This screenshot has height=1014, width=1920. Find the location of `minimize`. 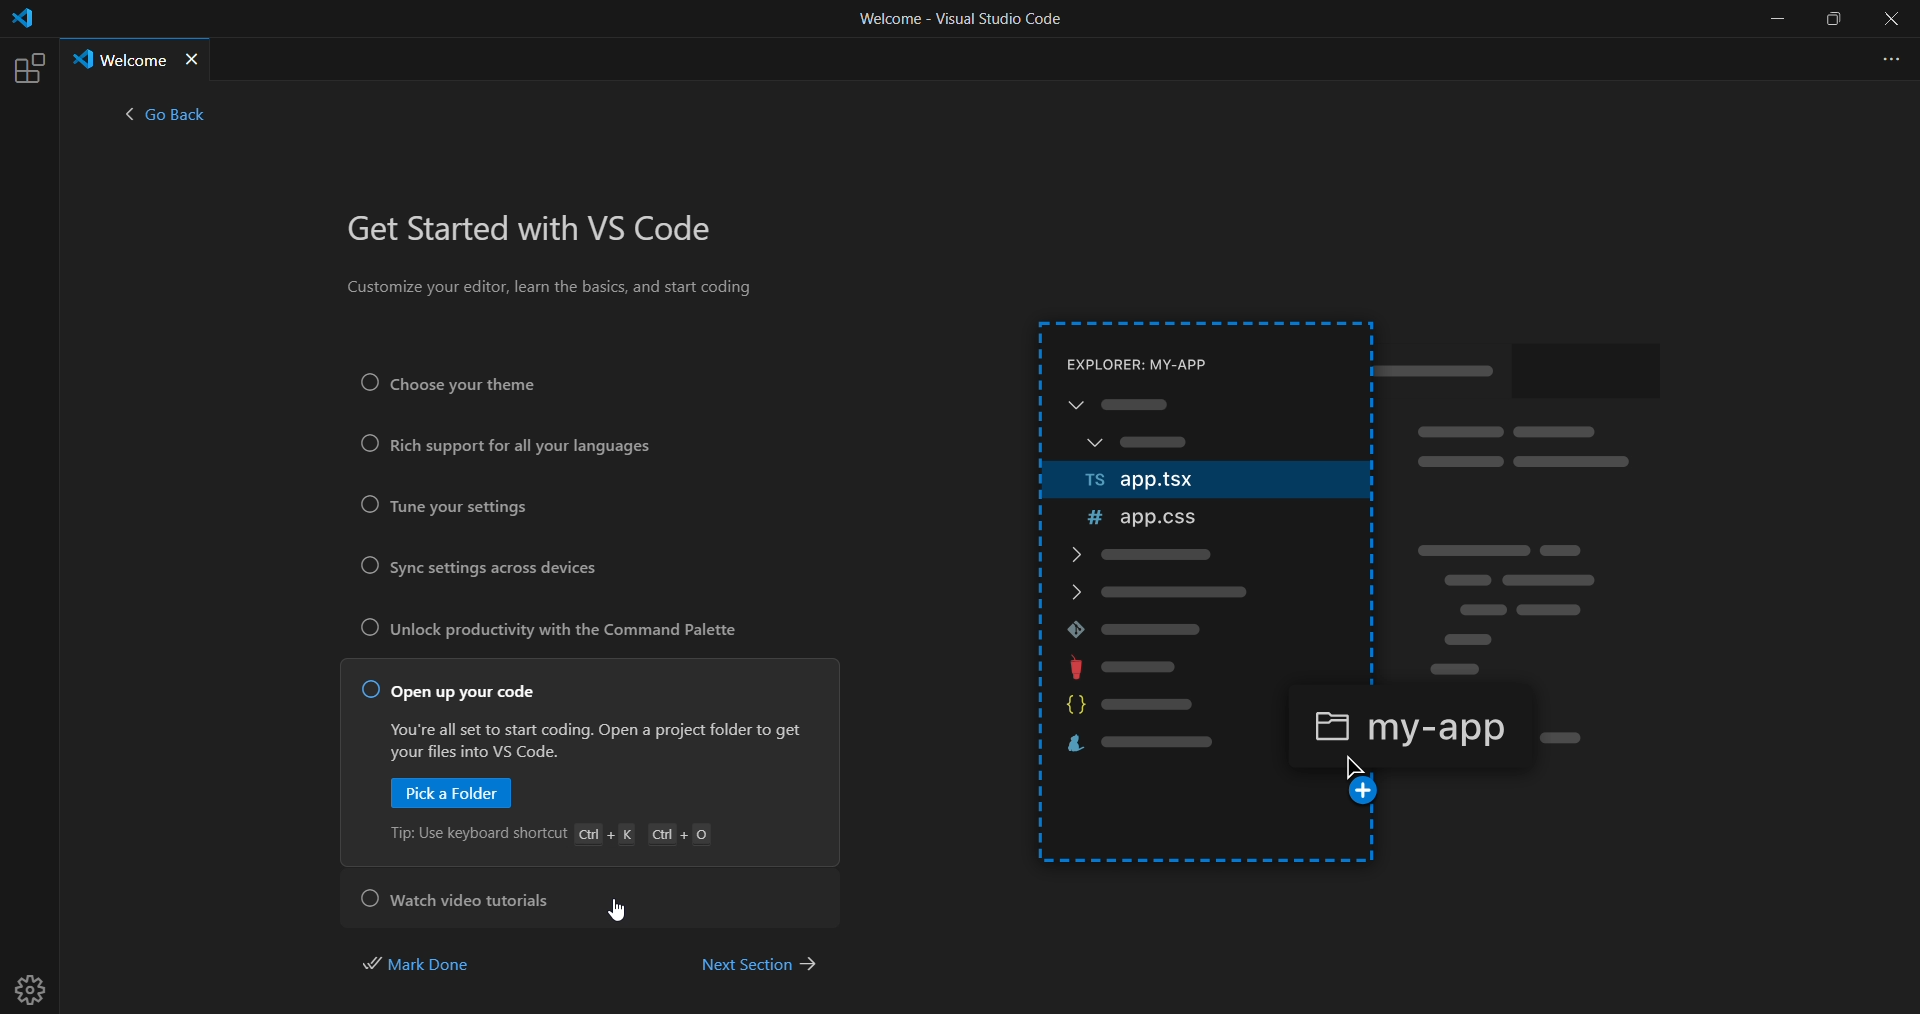

minimize is located at coordinates (1775, 19).